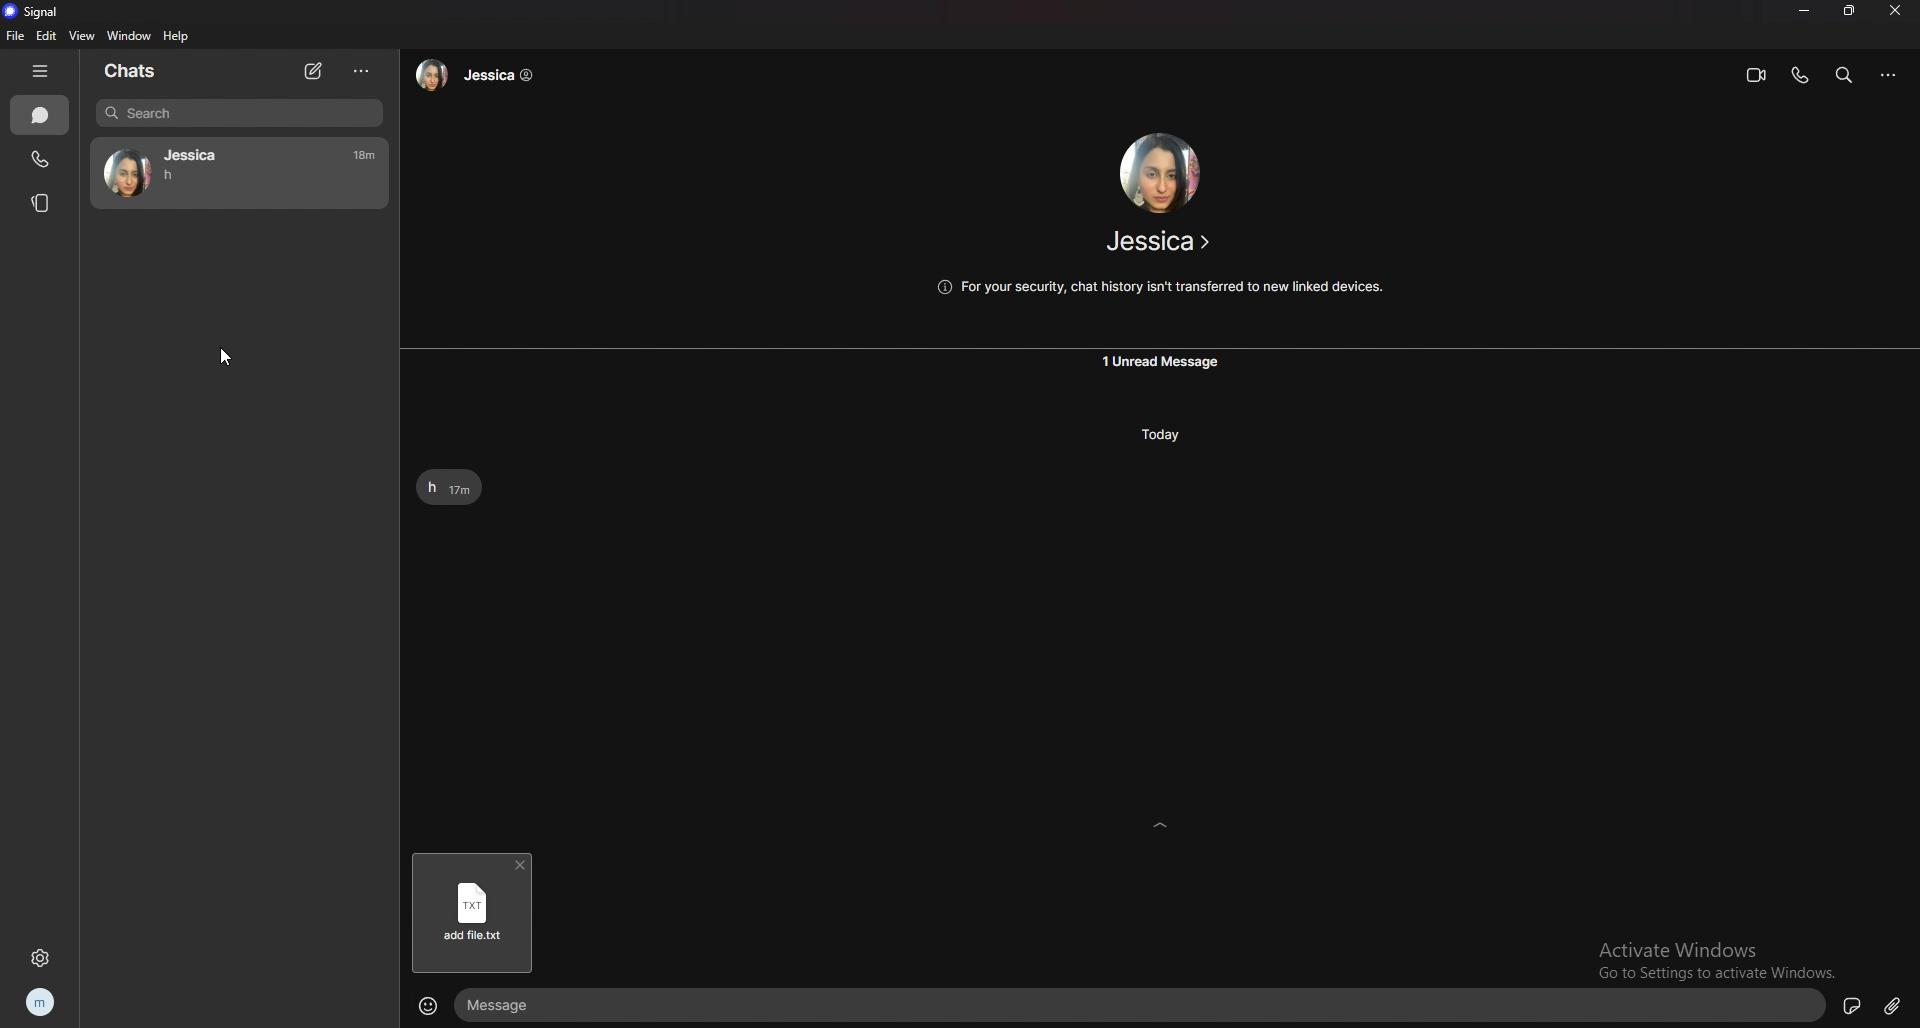 This screenshot has height=1028, width=1920. Describe the element at coordinates (1891, 12) in the screenshot. I see `close` at that location.